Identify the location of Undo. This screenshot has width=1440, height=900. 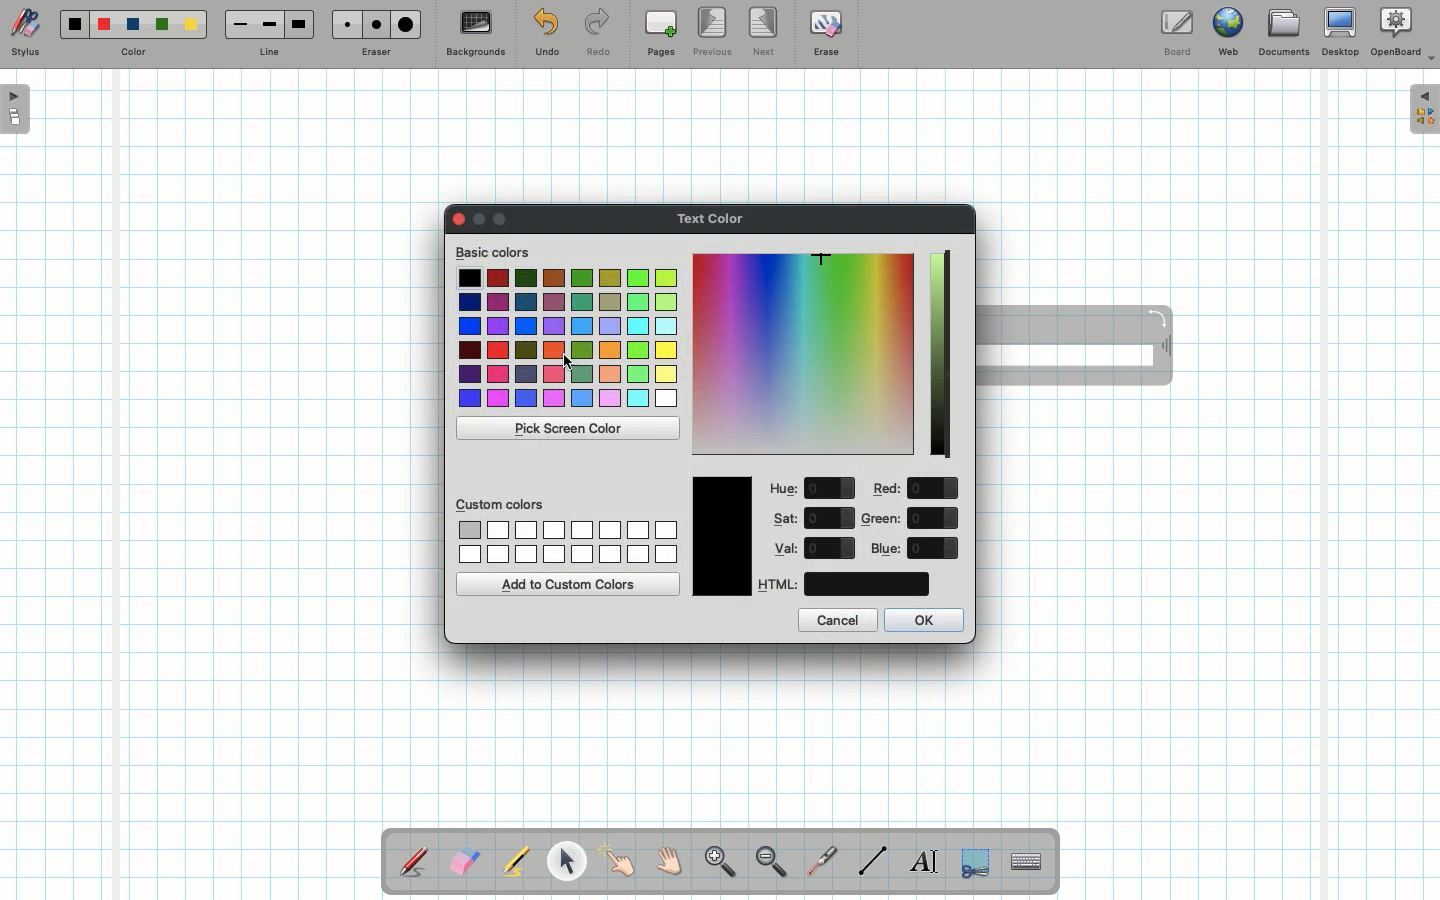
(546, 36).